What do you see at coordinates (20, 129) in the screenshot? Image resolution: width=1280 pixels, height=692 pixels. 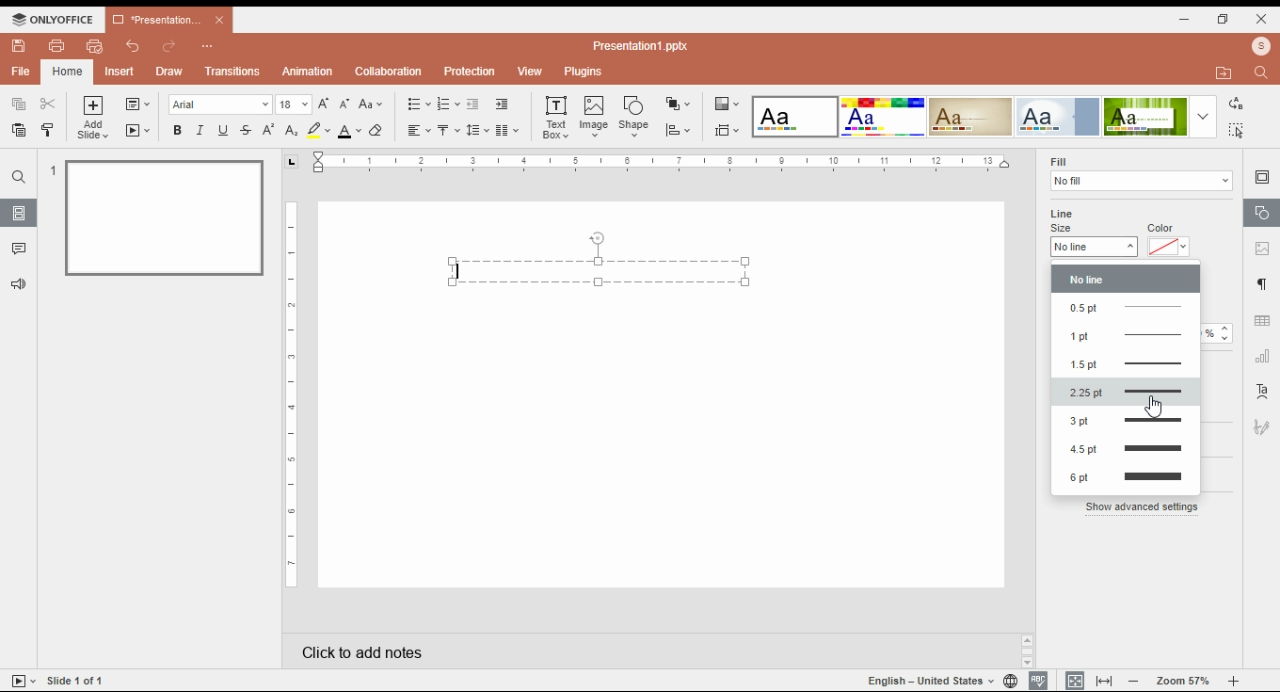 I see `paste` at bounding box center [20, 129].